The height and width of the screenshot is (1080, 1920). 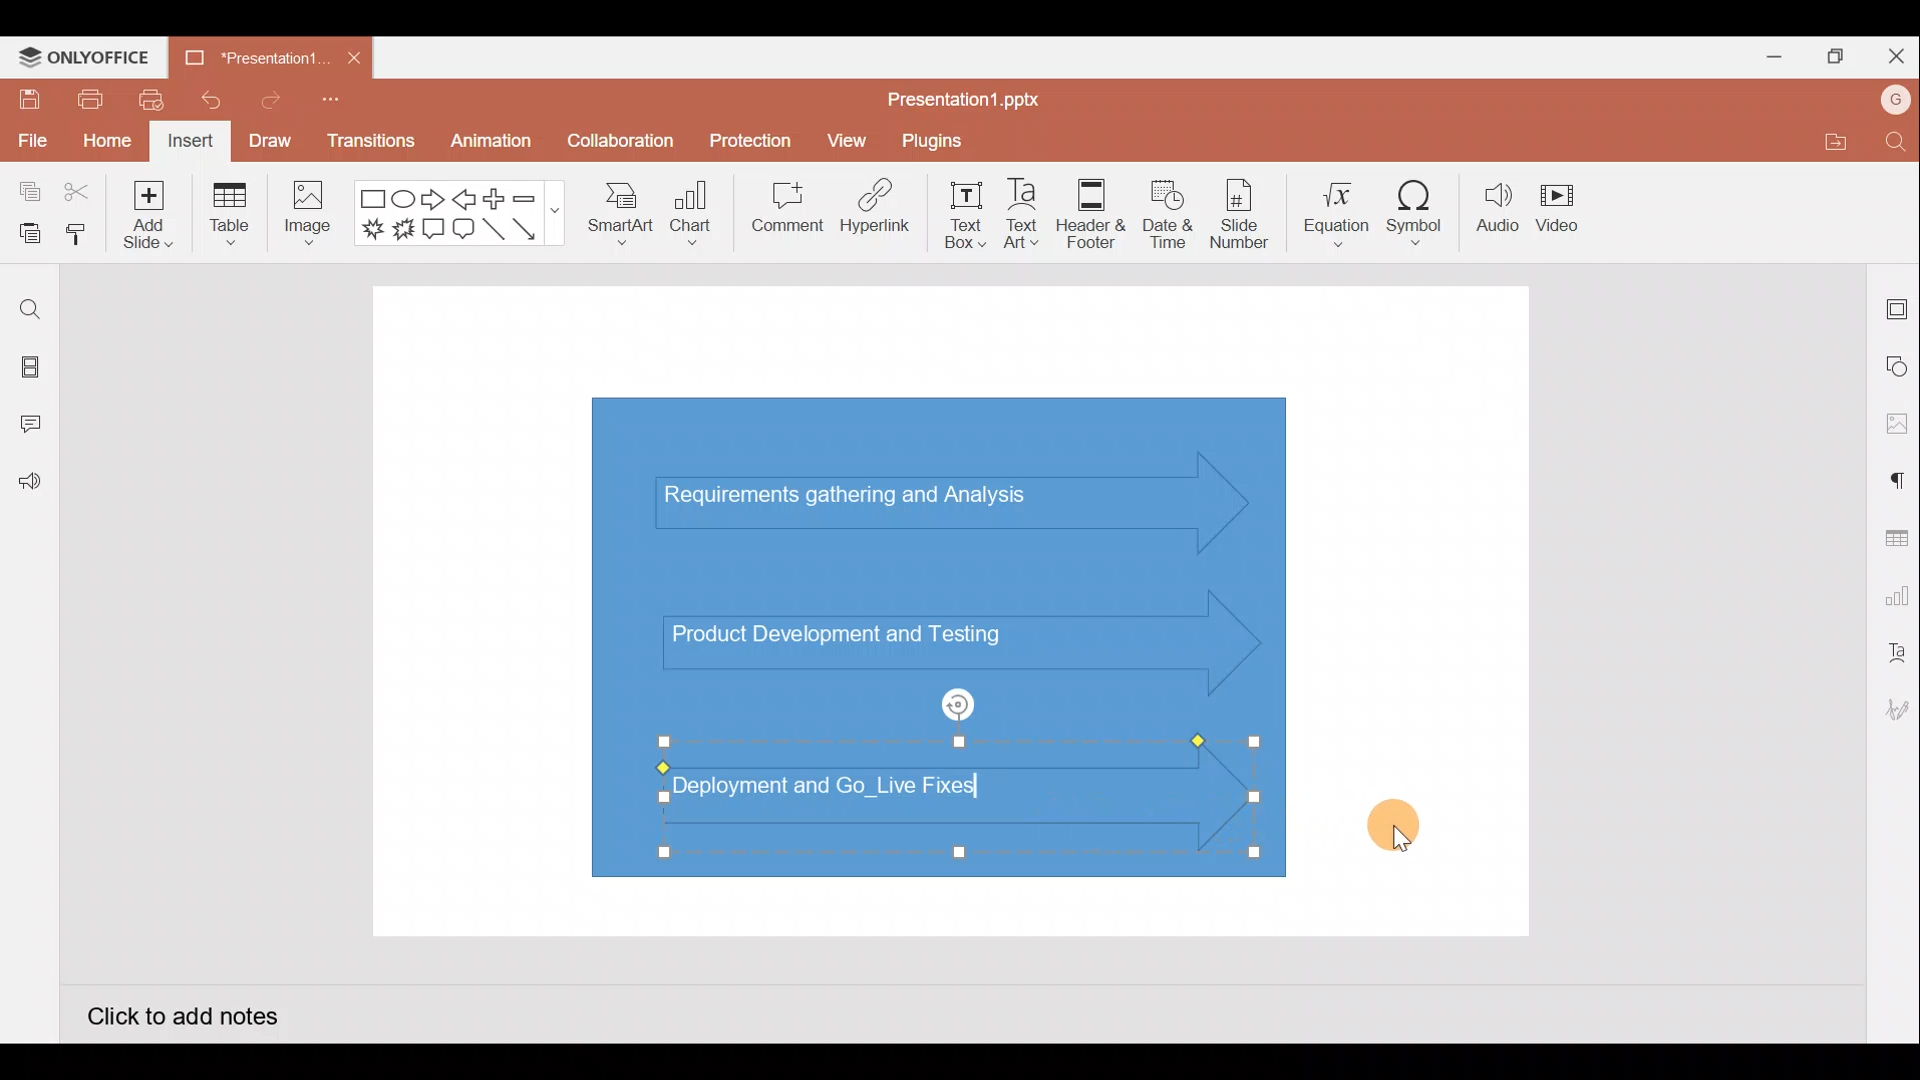 What do you see at coordinates (1892, 536) in the screenshot?
I see `Table settings` at bounding box center [1892, 536].